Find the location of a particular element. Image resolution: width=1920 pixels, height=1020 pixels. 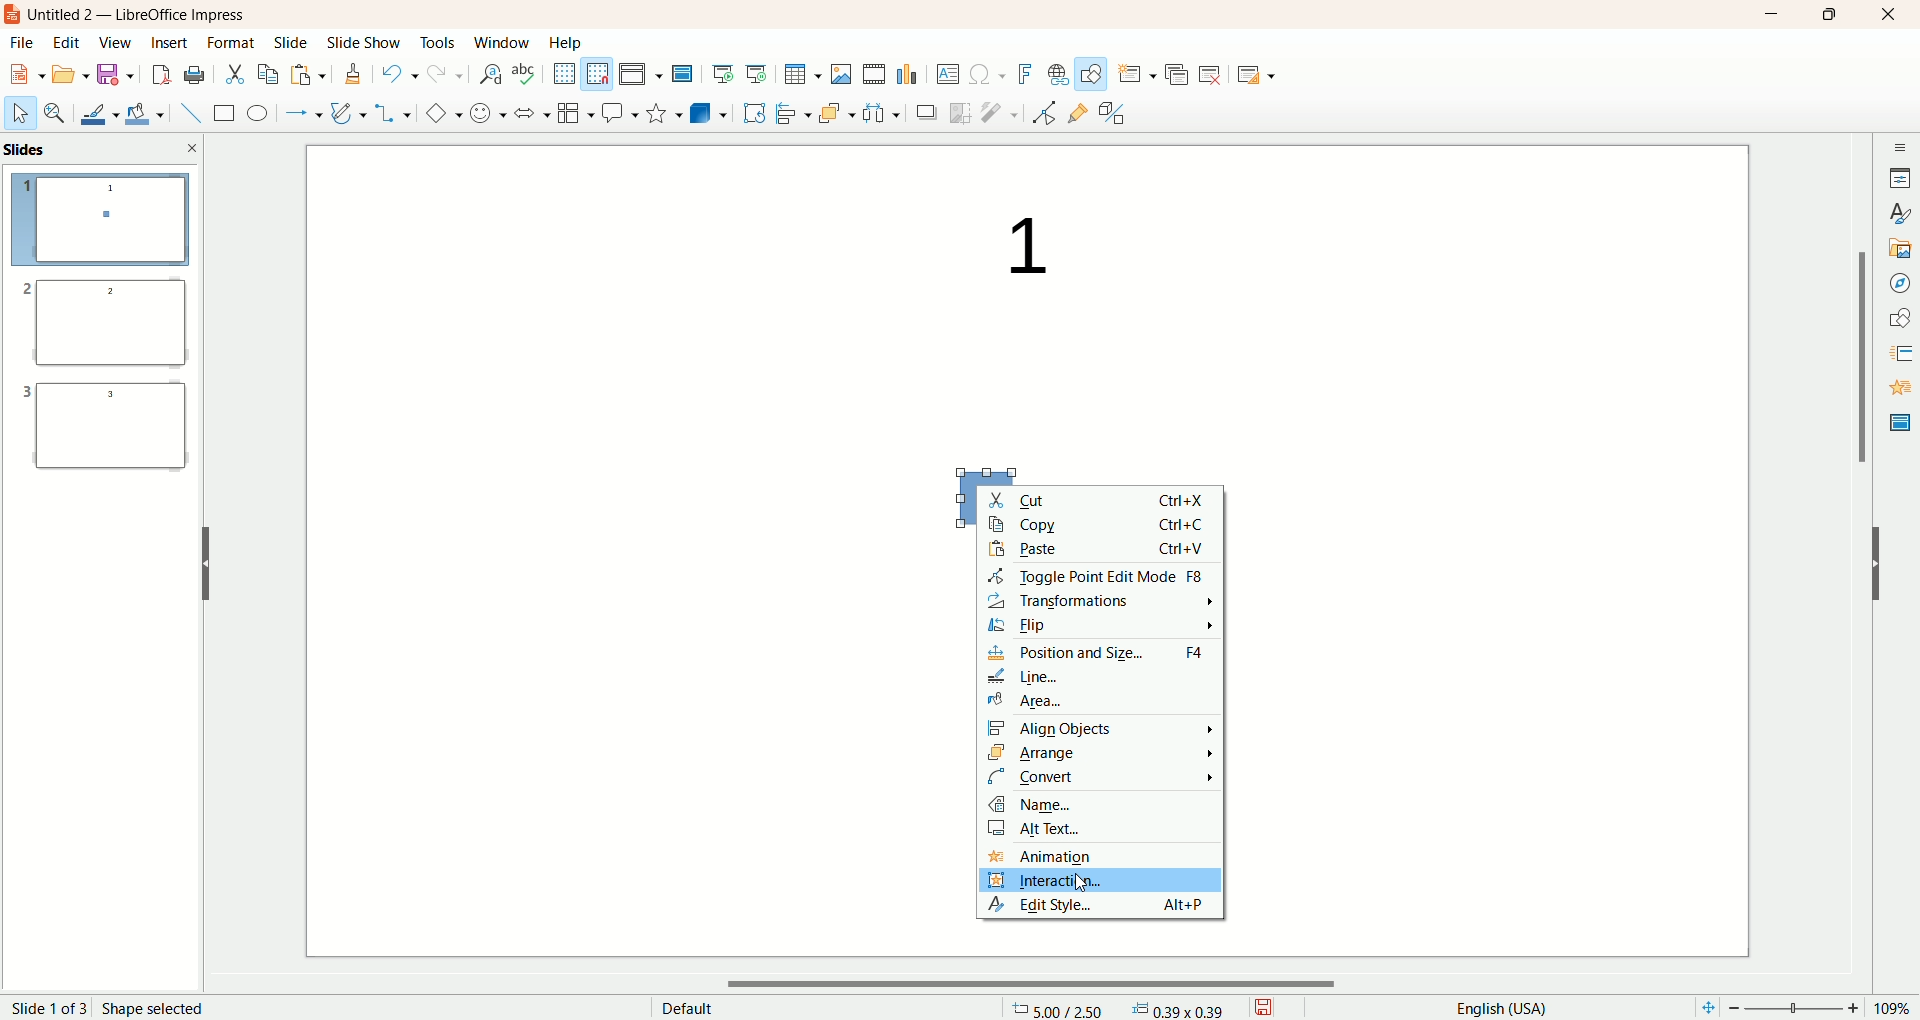

edit is located at coordinates (68, 43).